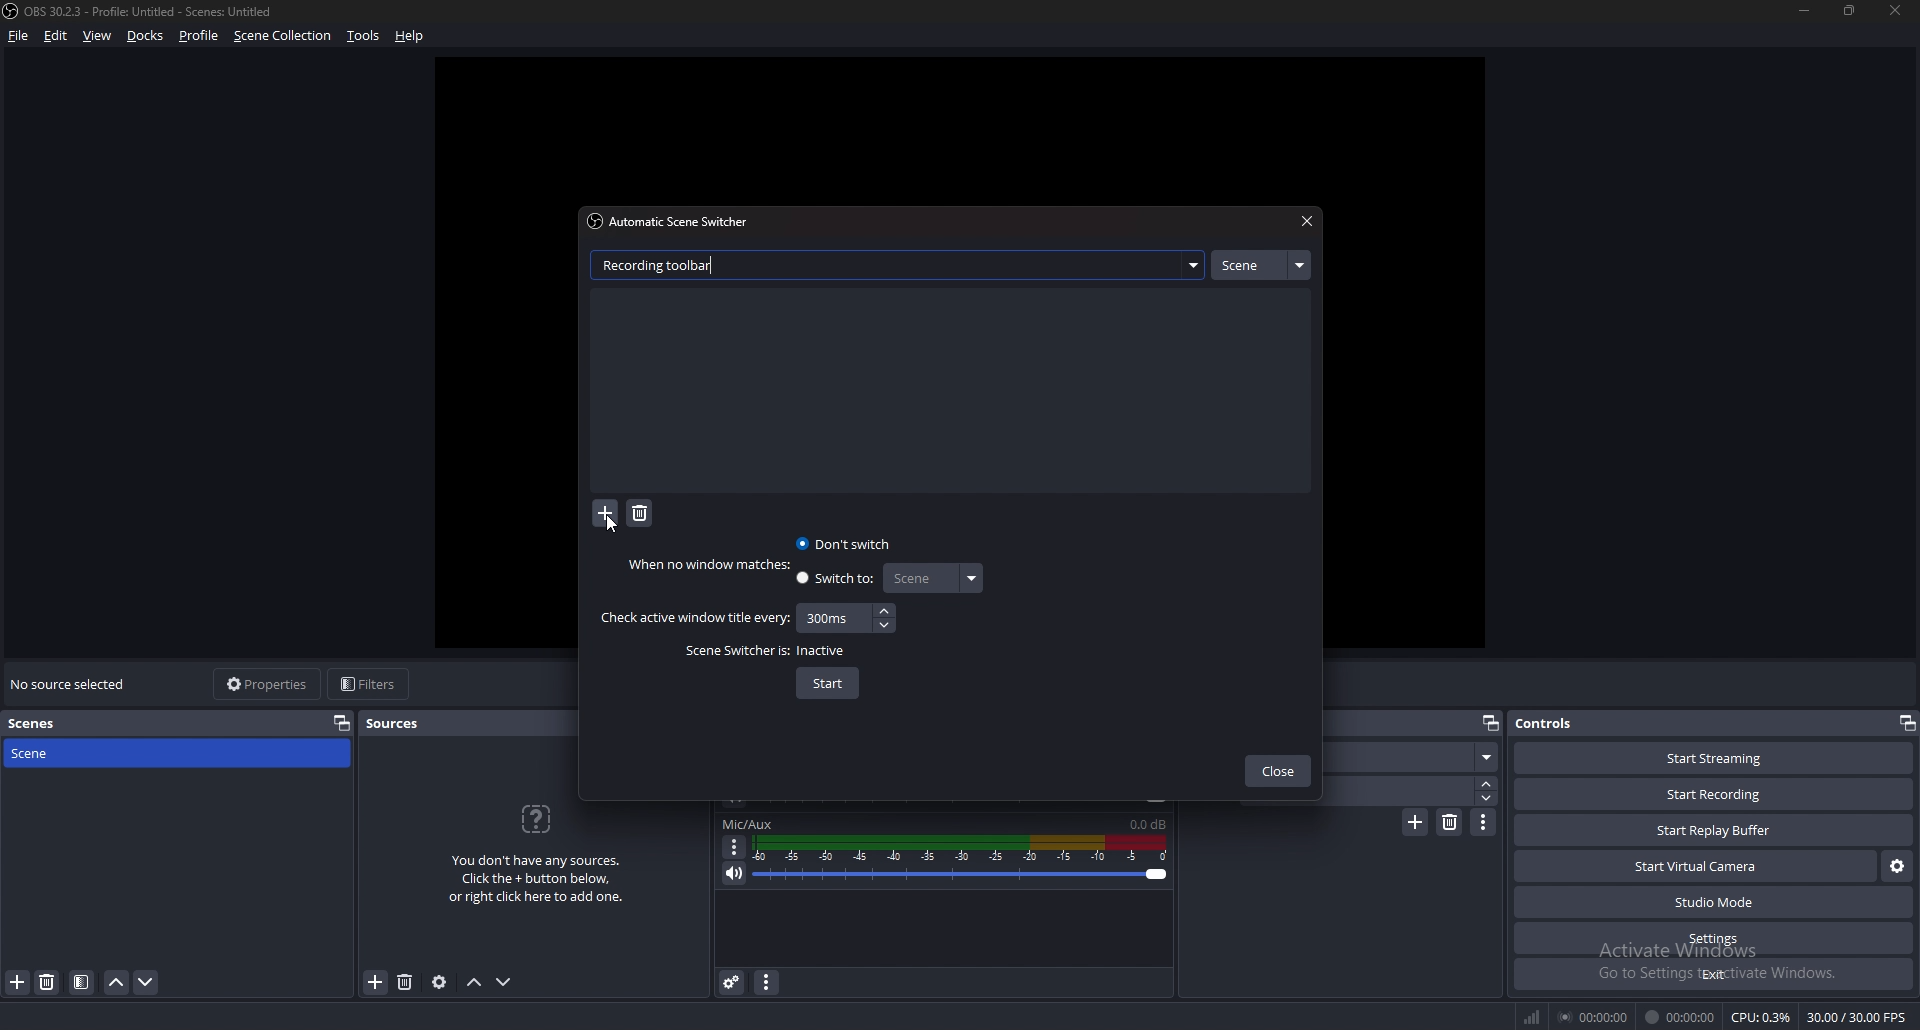 The image size is (1920, 1030). What do you see at coordinates (846, 543) in the screenshot?
I see `dont switch` at bounding box center [846, 543].